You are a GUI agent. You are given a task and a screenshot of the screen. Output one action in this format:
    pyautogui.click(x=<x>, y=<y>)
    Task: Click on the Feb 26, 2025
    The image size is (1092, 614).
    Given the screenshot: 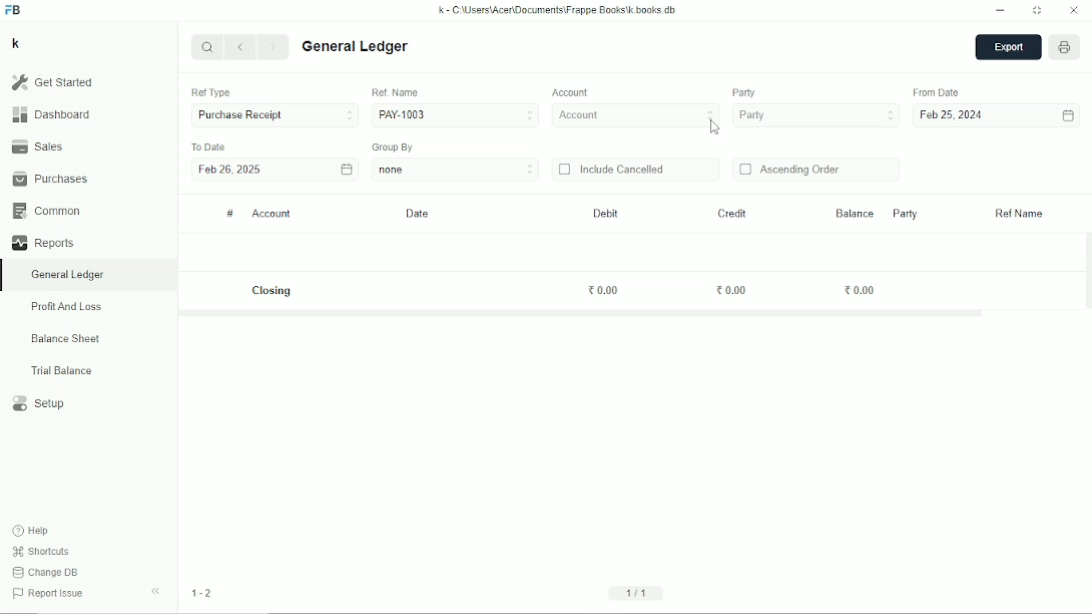 What is the action you would take?
    pyautogui.click(x=230, y=171)
    